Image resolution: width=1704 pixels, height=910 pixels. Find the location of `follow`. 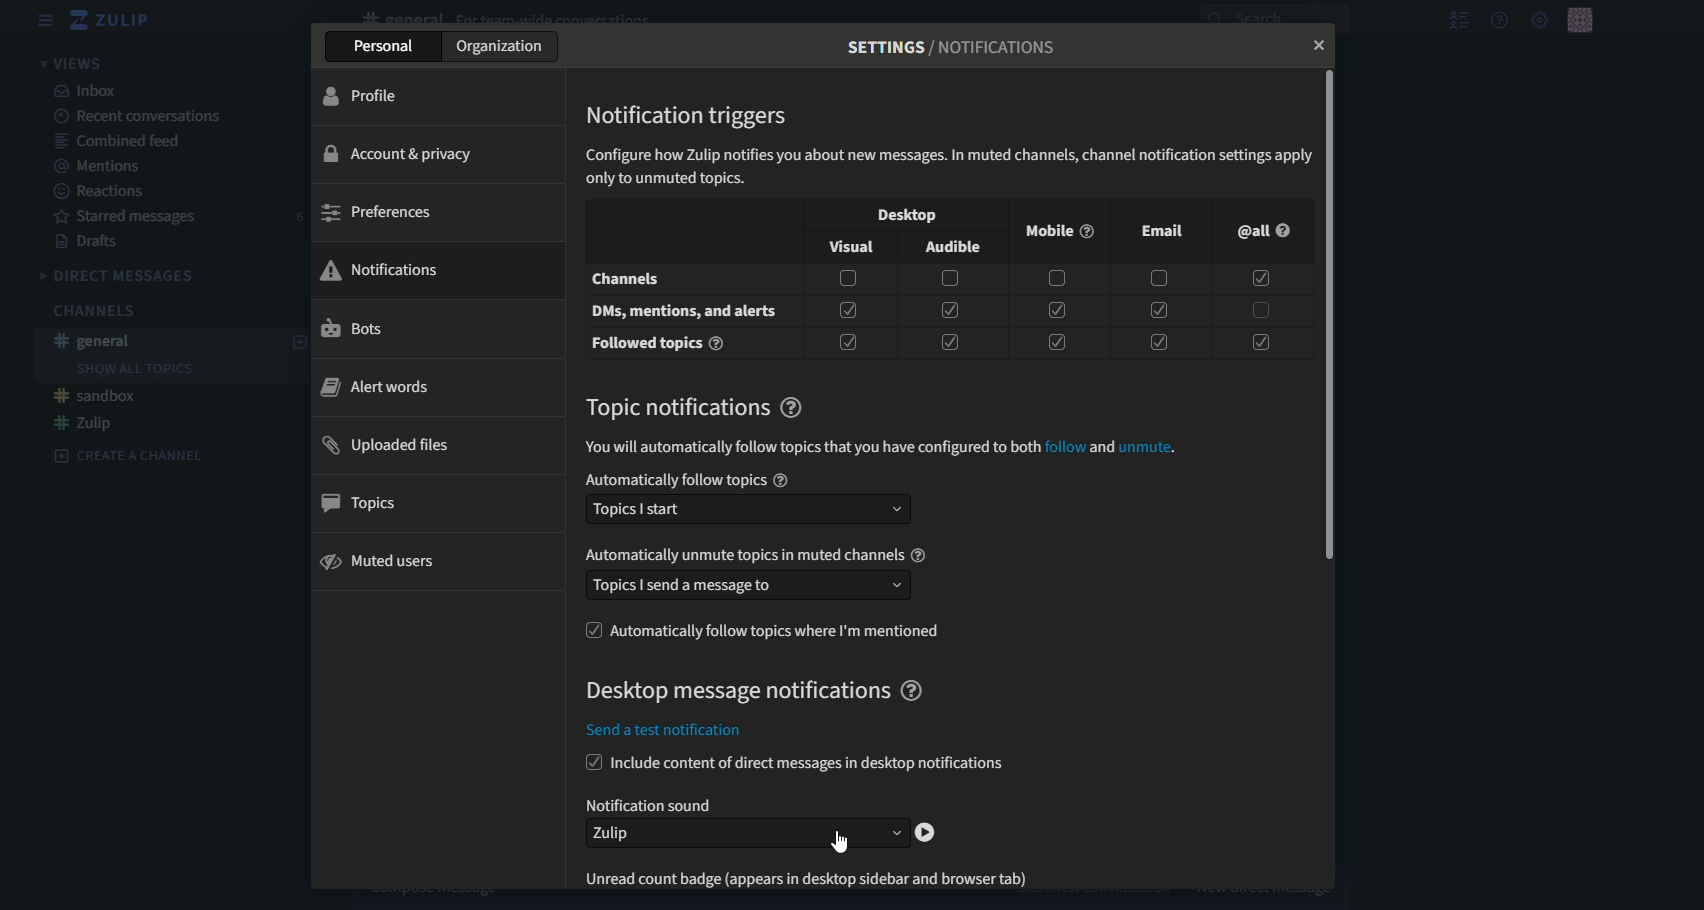

follow is located at coordinates (1065, 447).